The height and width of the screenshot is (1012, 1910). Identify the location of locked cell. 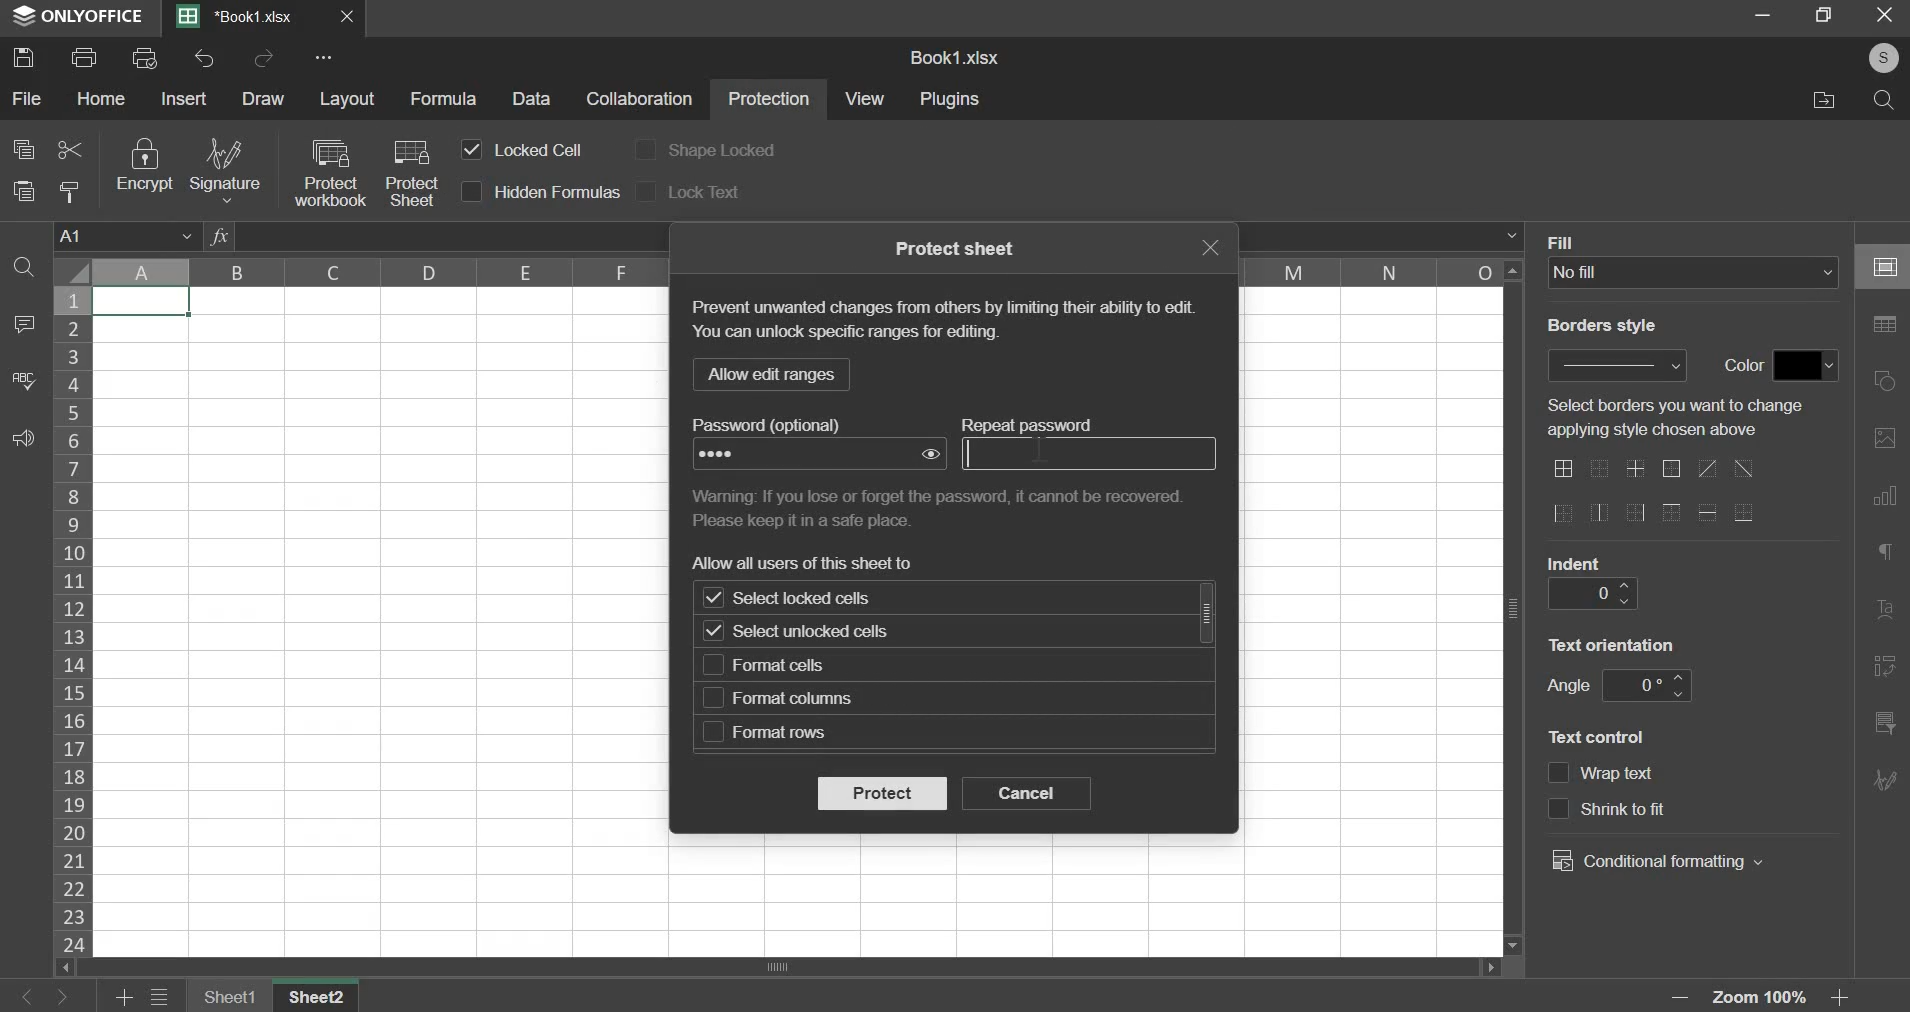
(536, 149).